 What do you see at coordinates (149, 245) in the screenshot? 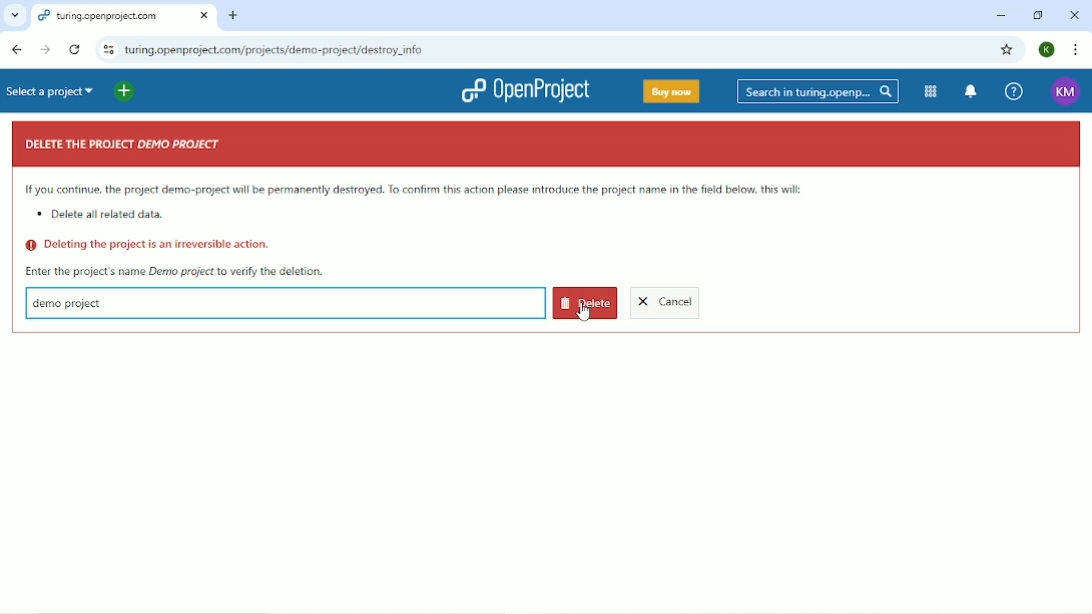
I see `Deleting the project is an irreversible action.` at bounding box center [149, 245].